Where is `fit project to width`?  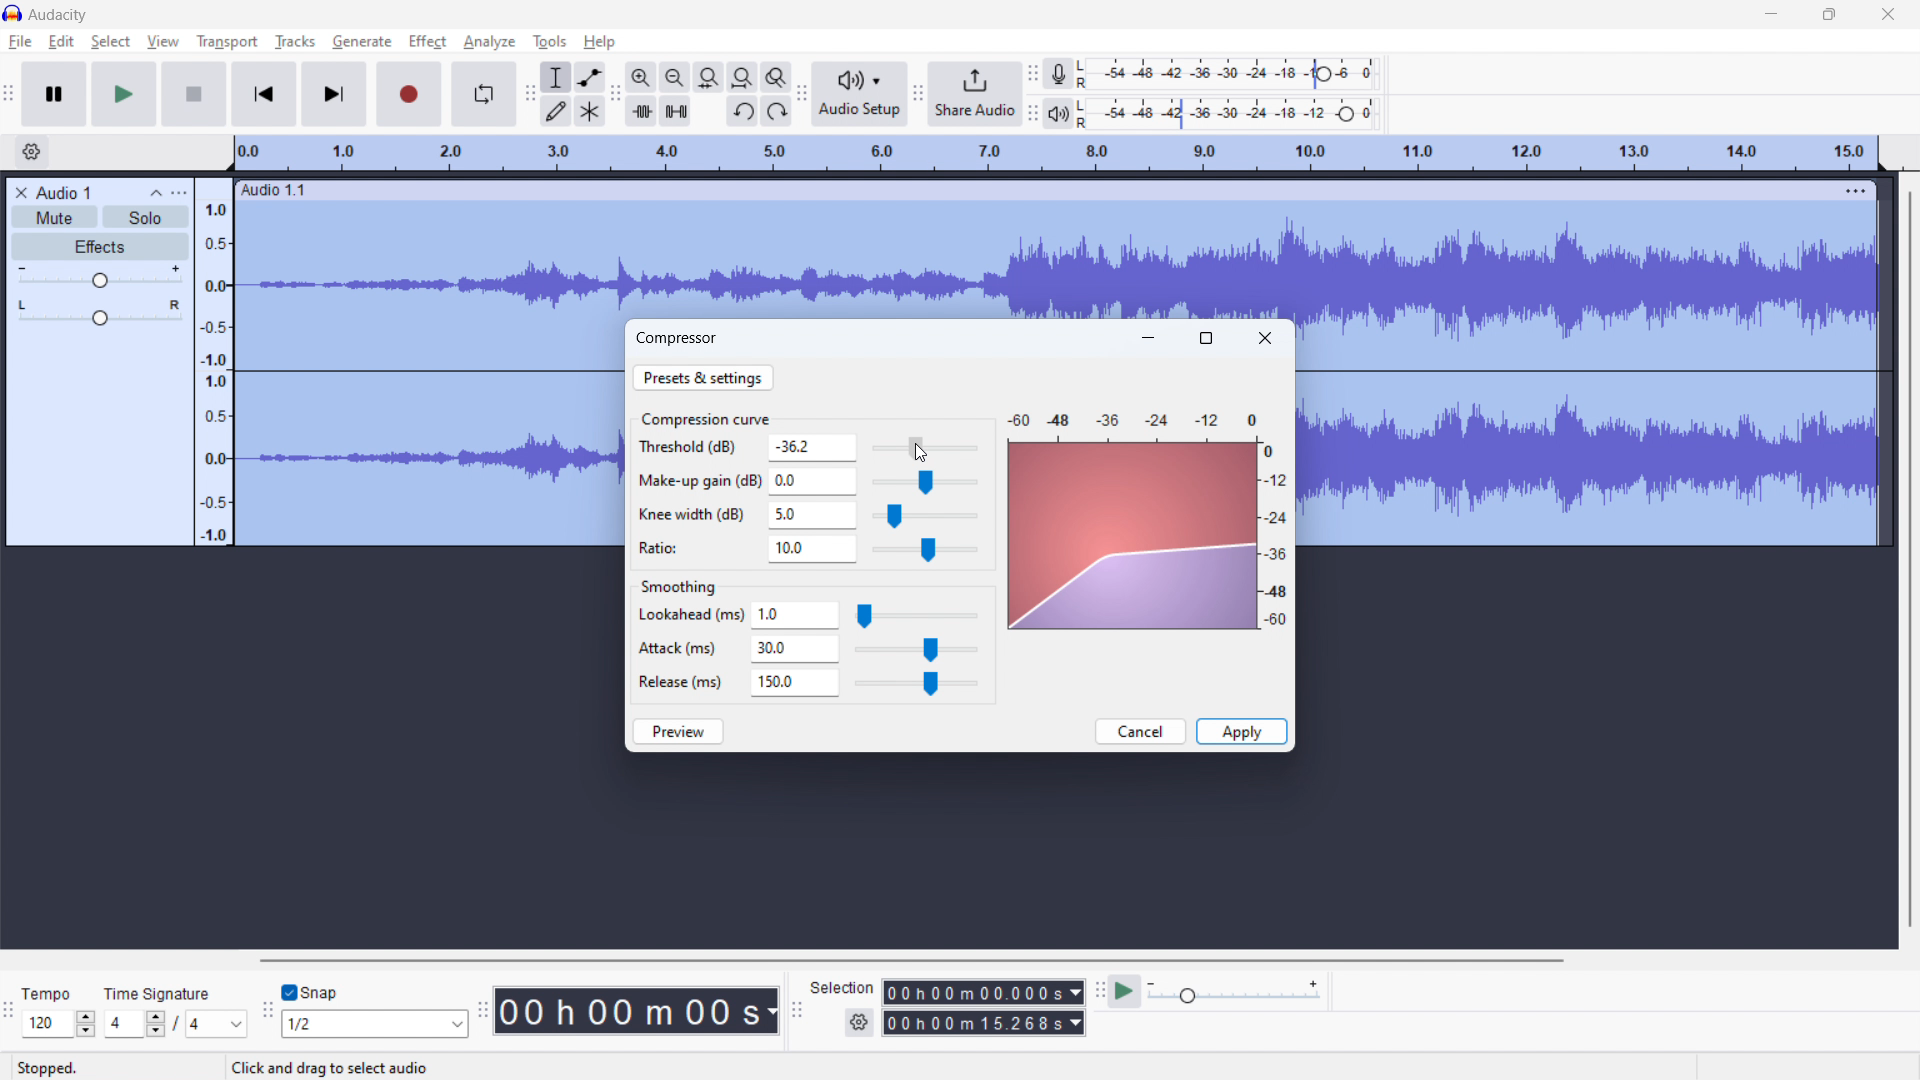
fit project to width is located at coordinates (742, 77).